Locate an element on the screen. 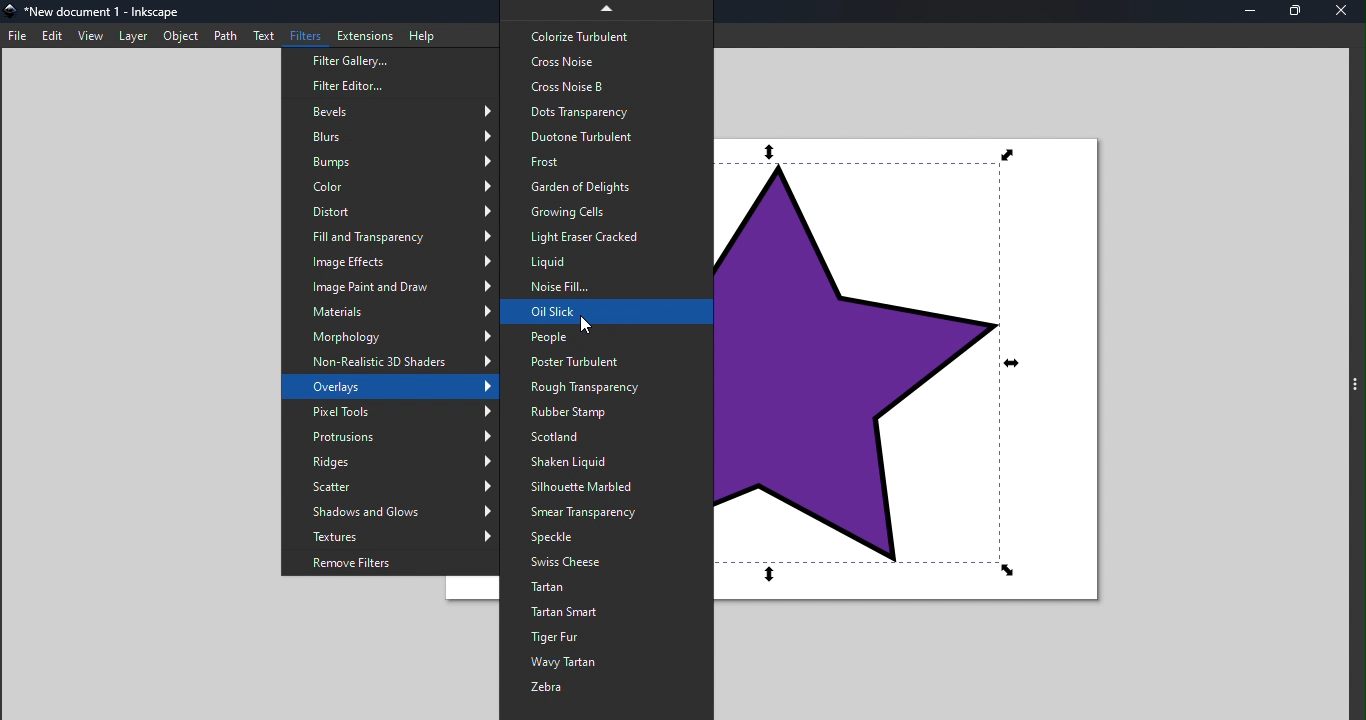 Image resolution: width=1366 pixels, height=720 pixels. Fill and Transparency is located at coordinates (387, 238).